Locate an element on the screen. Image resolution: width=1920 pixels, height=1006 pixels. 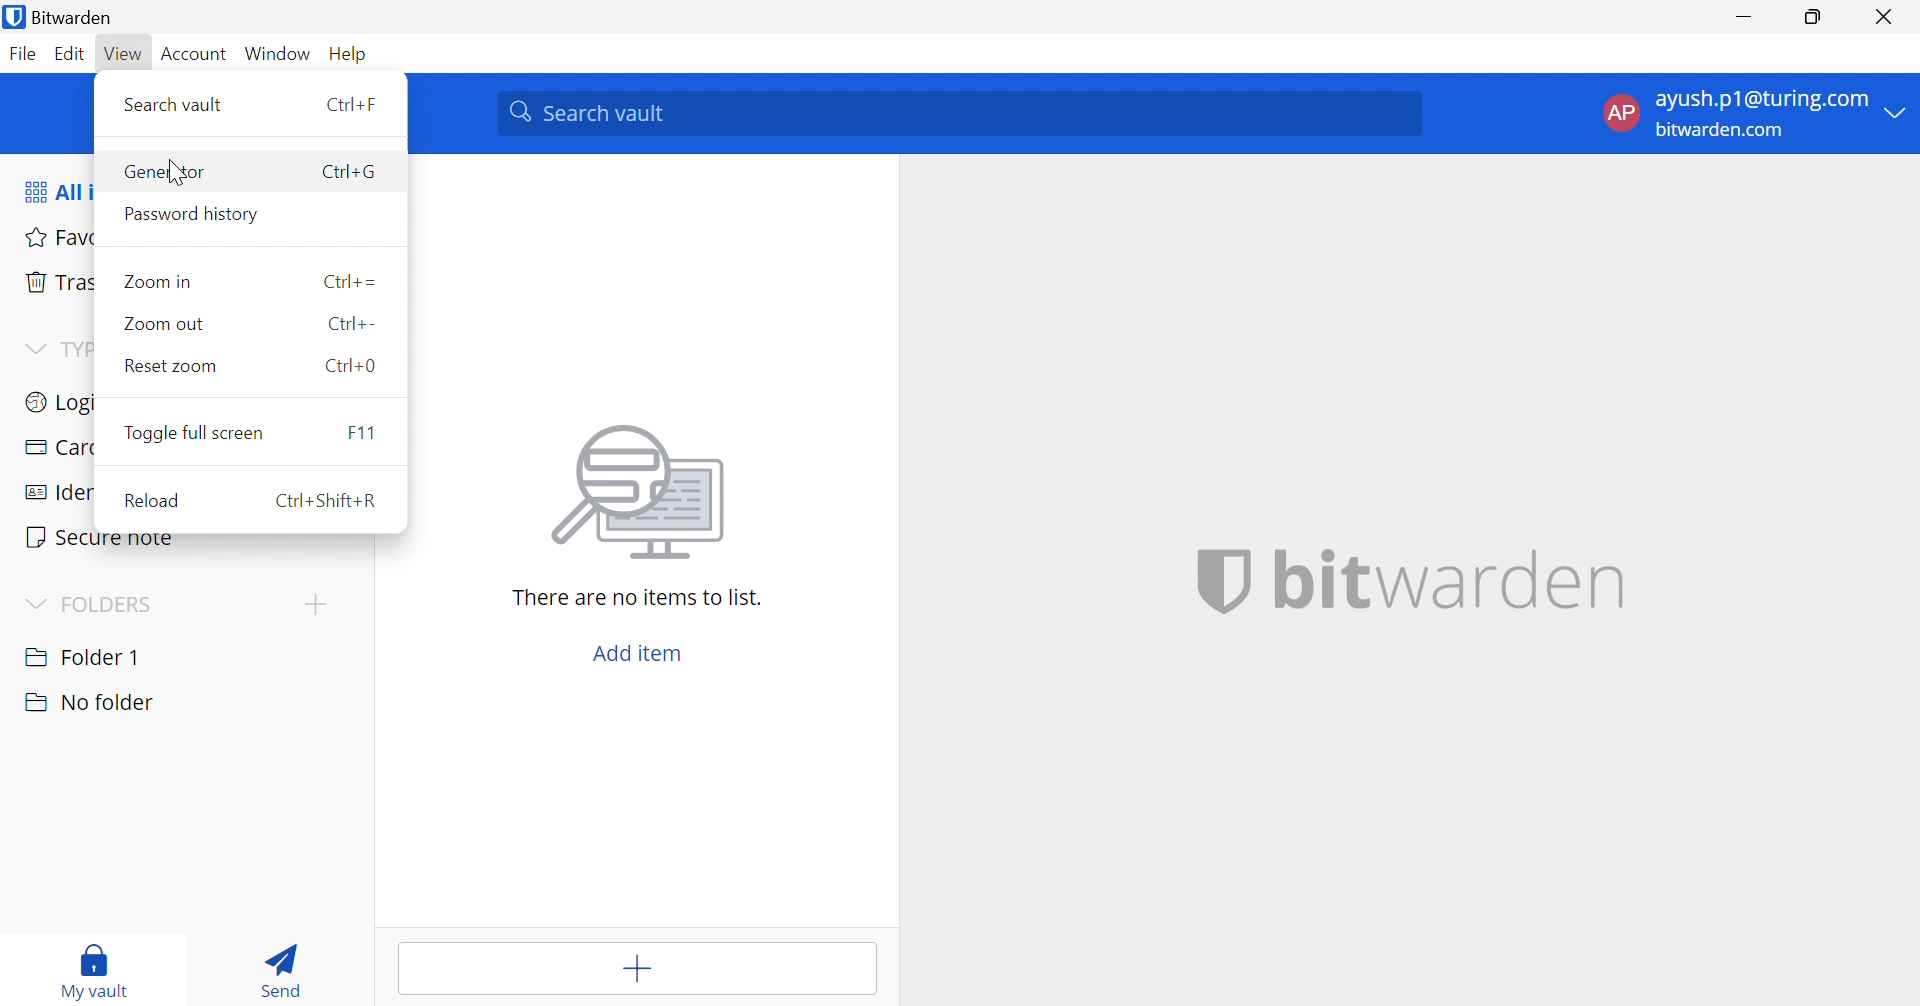
Password is located at coordinates (195, 214).